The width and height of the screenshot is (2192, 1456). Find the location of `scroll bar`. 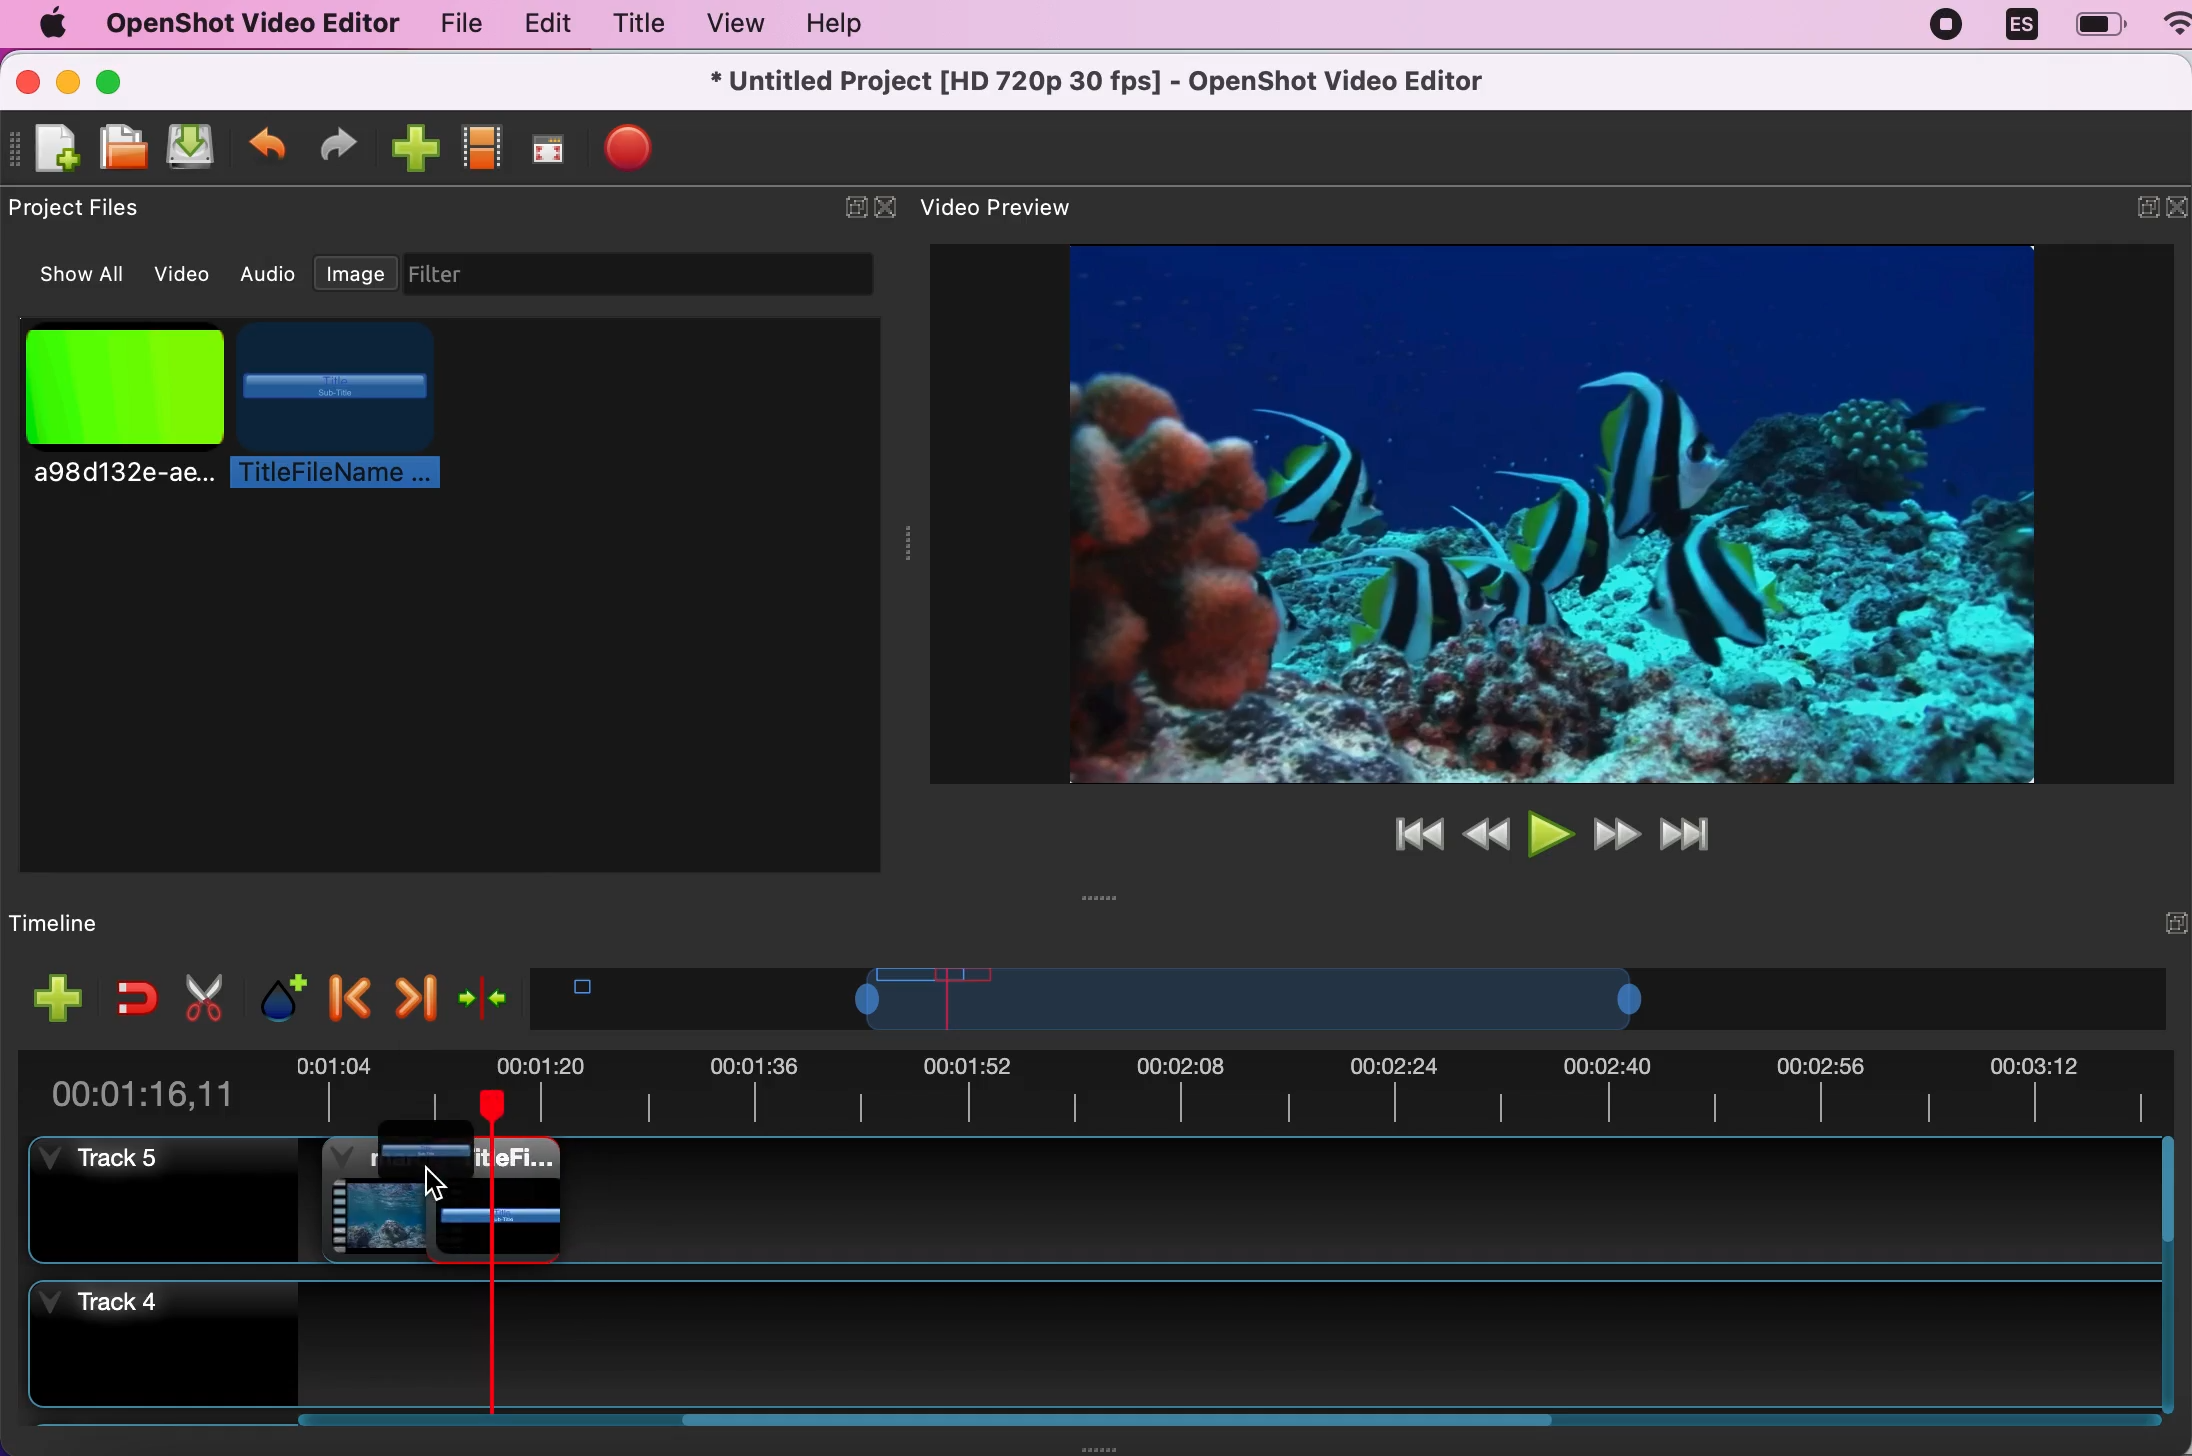

scroll bar is located at coordinates (927, 1432).